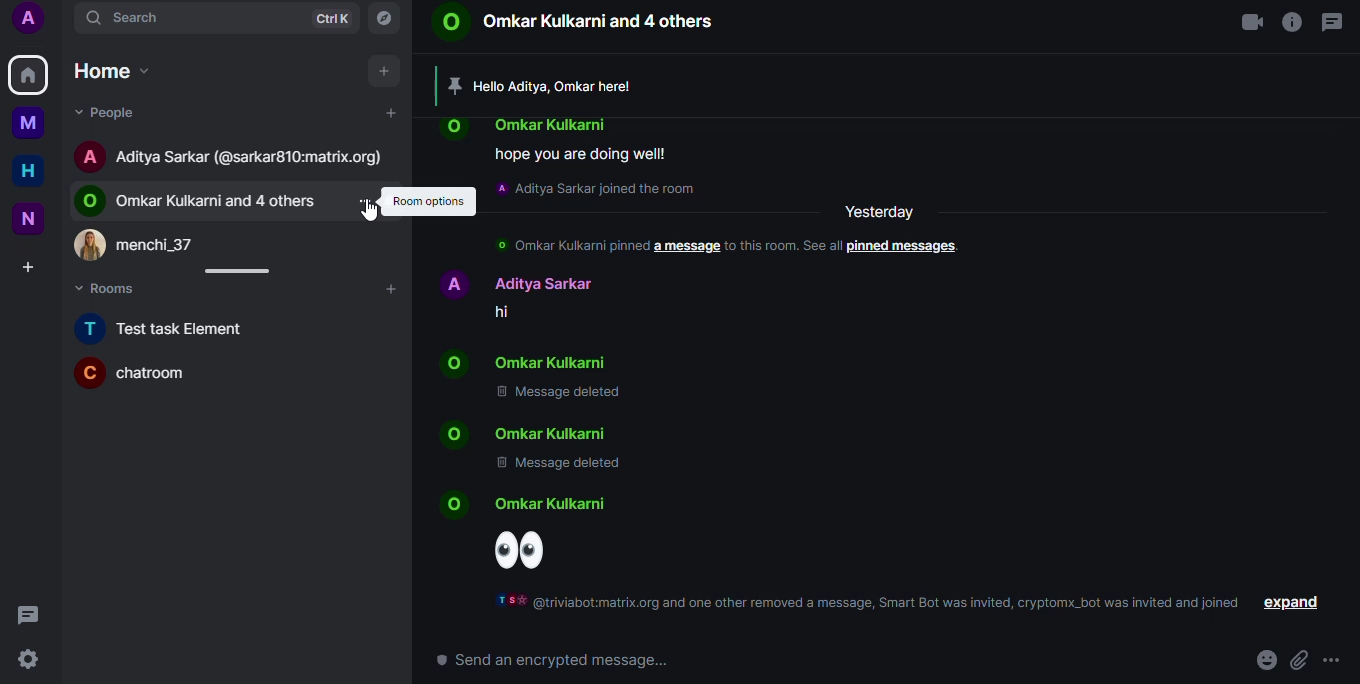  I want to click on contact, so click(518, 503).